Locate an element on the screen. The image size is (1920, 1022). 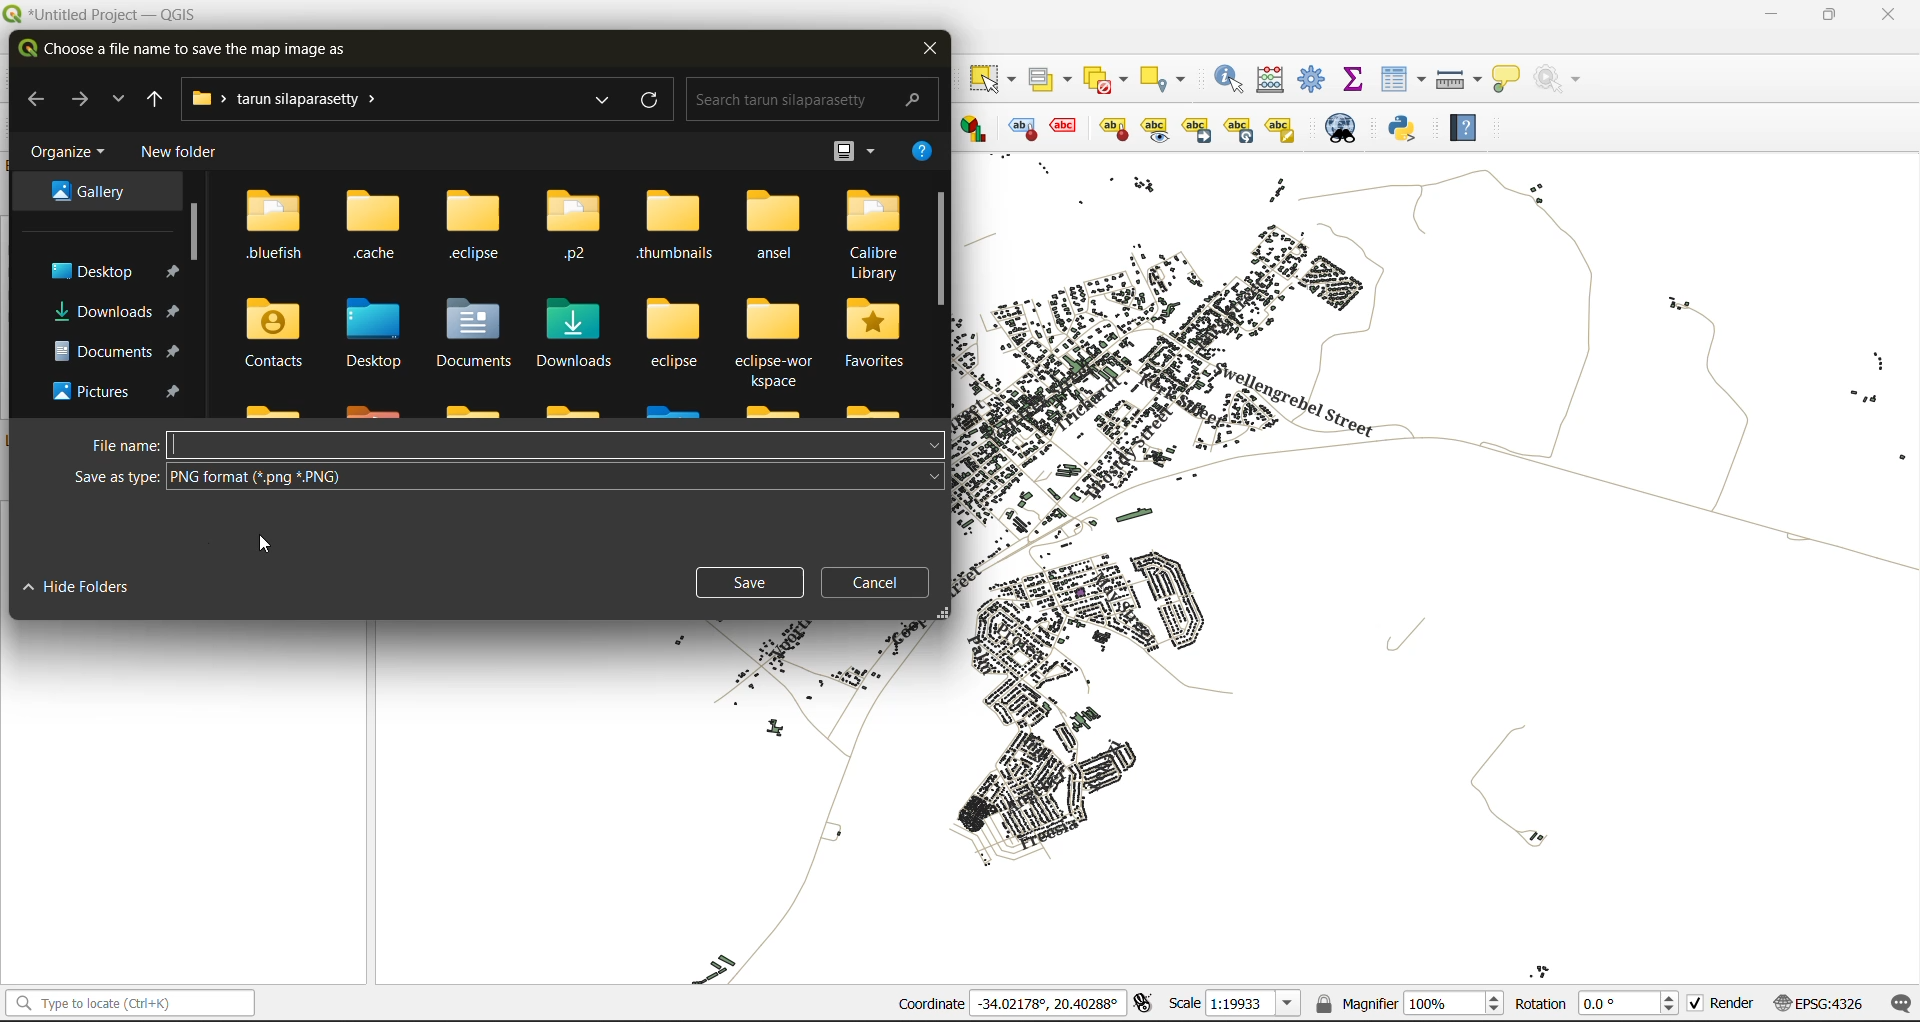
identify features is located at coordinates (1231, 78).